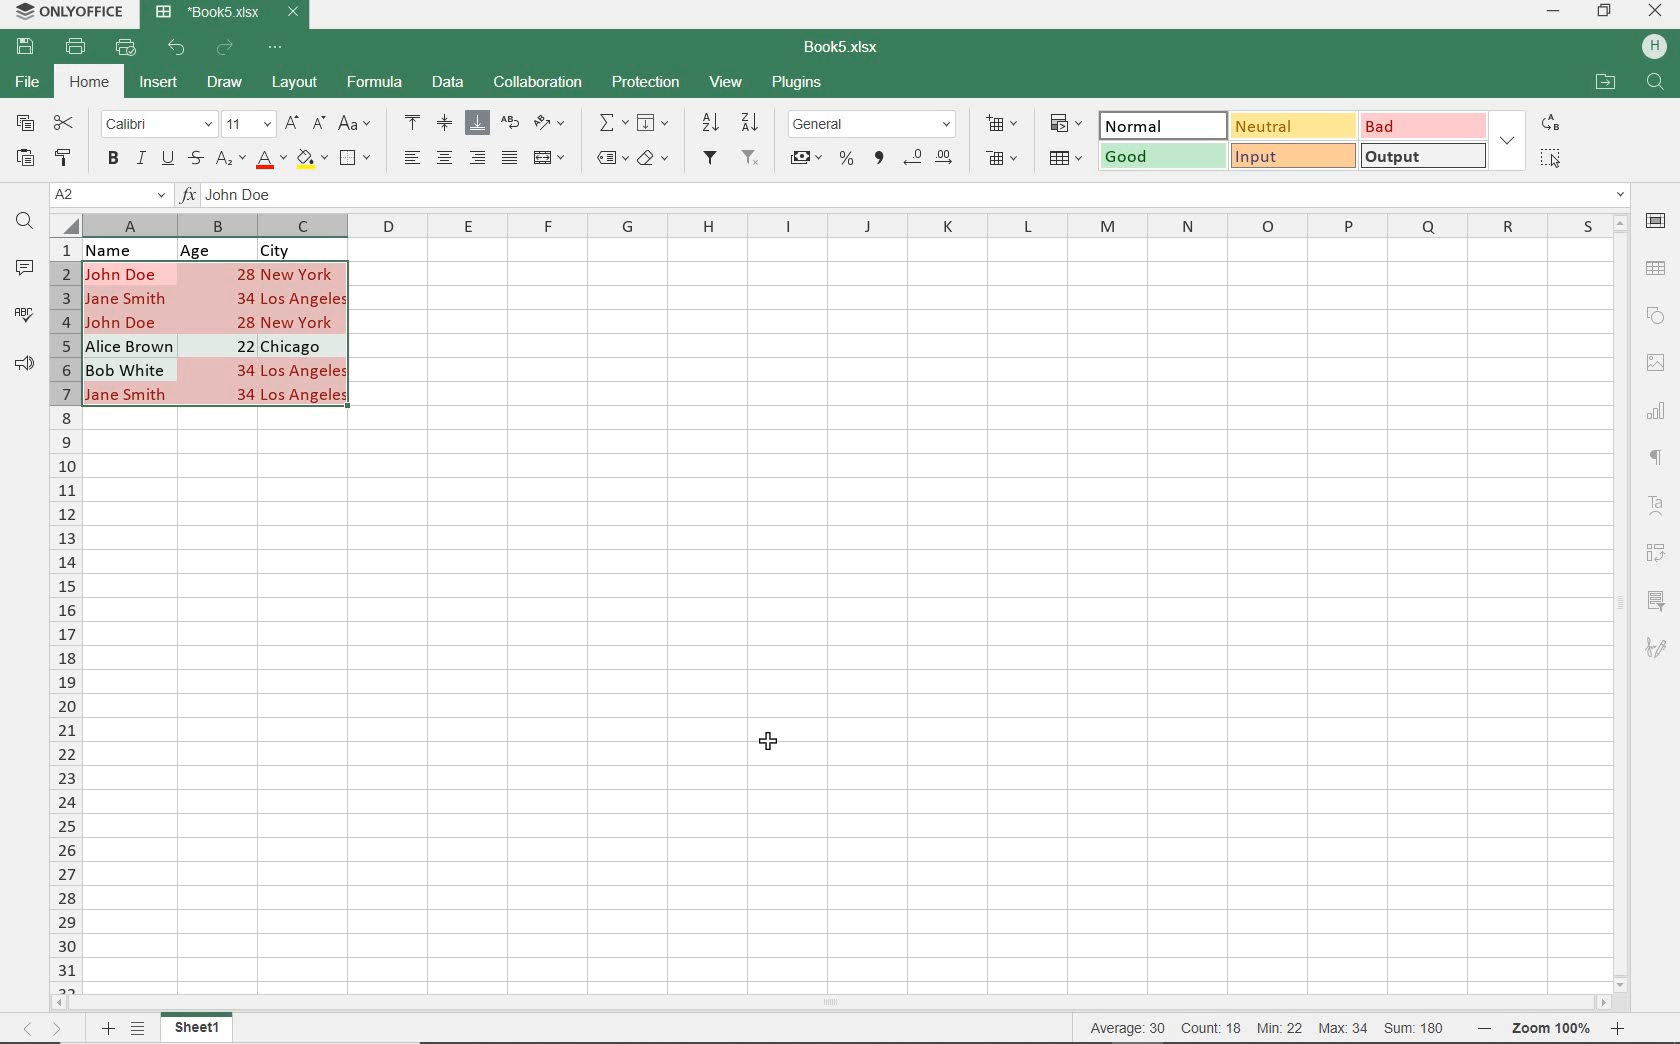  Describe the element at coordinates (611, 159) in the screenshot. I see `NAMED RANGES` at that location.